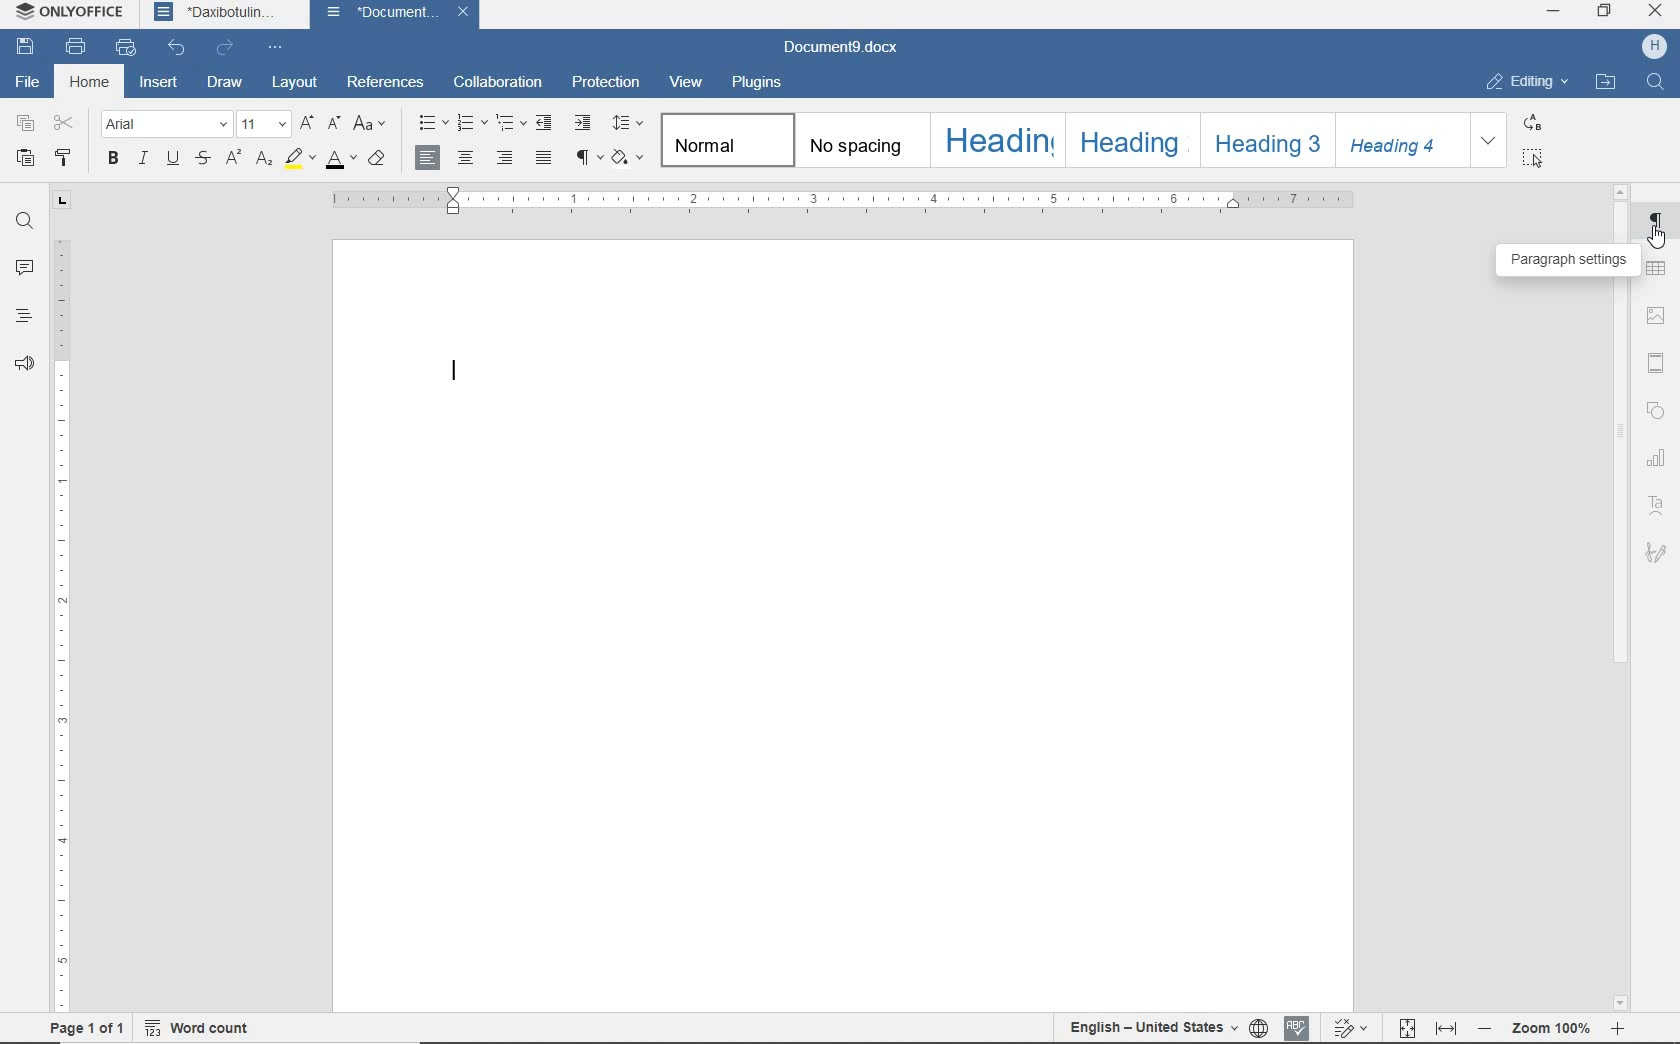 Image resolution: width=1680 pixels, height=1044 pixels. Describe the element at coordinates (1658, 226) in the screenshot. I see `paragraph settings` at that location.